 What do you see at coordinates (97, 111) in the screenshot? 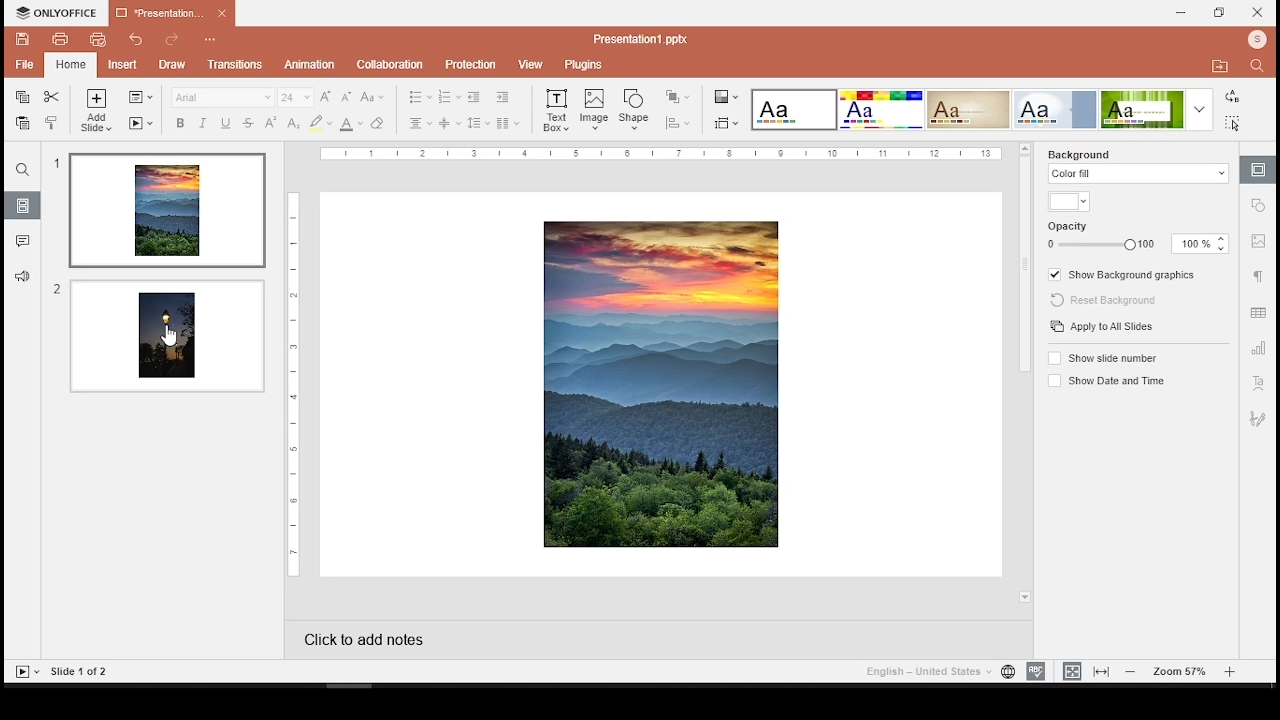
I see `add slide` at bounding box center [97, 111].